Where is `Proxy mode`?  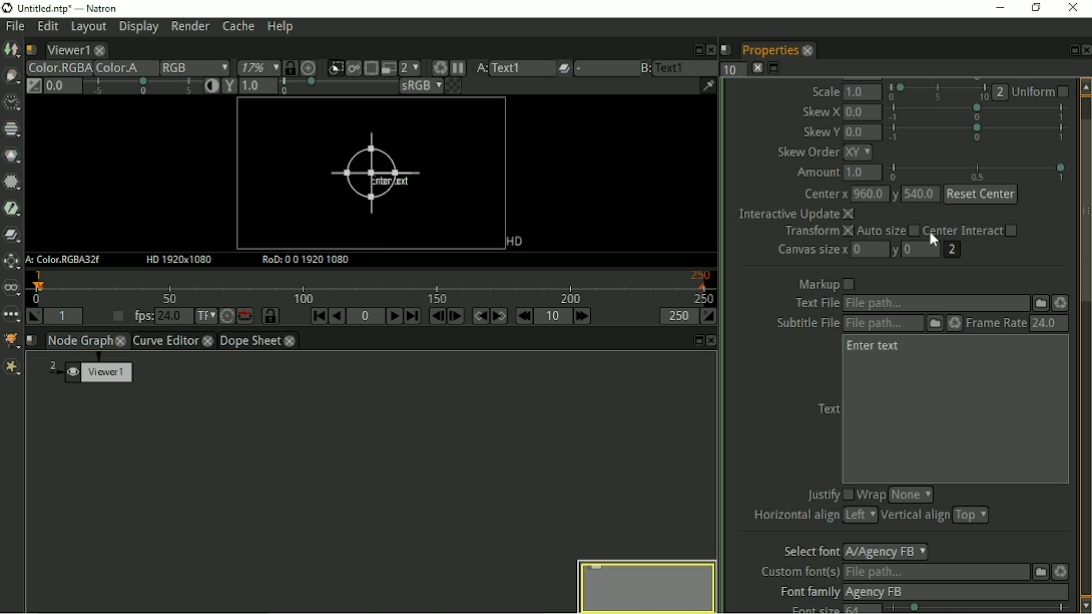 Proxy mode is located at coordinates (410, 68).